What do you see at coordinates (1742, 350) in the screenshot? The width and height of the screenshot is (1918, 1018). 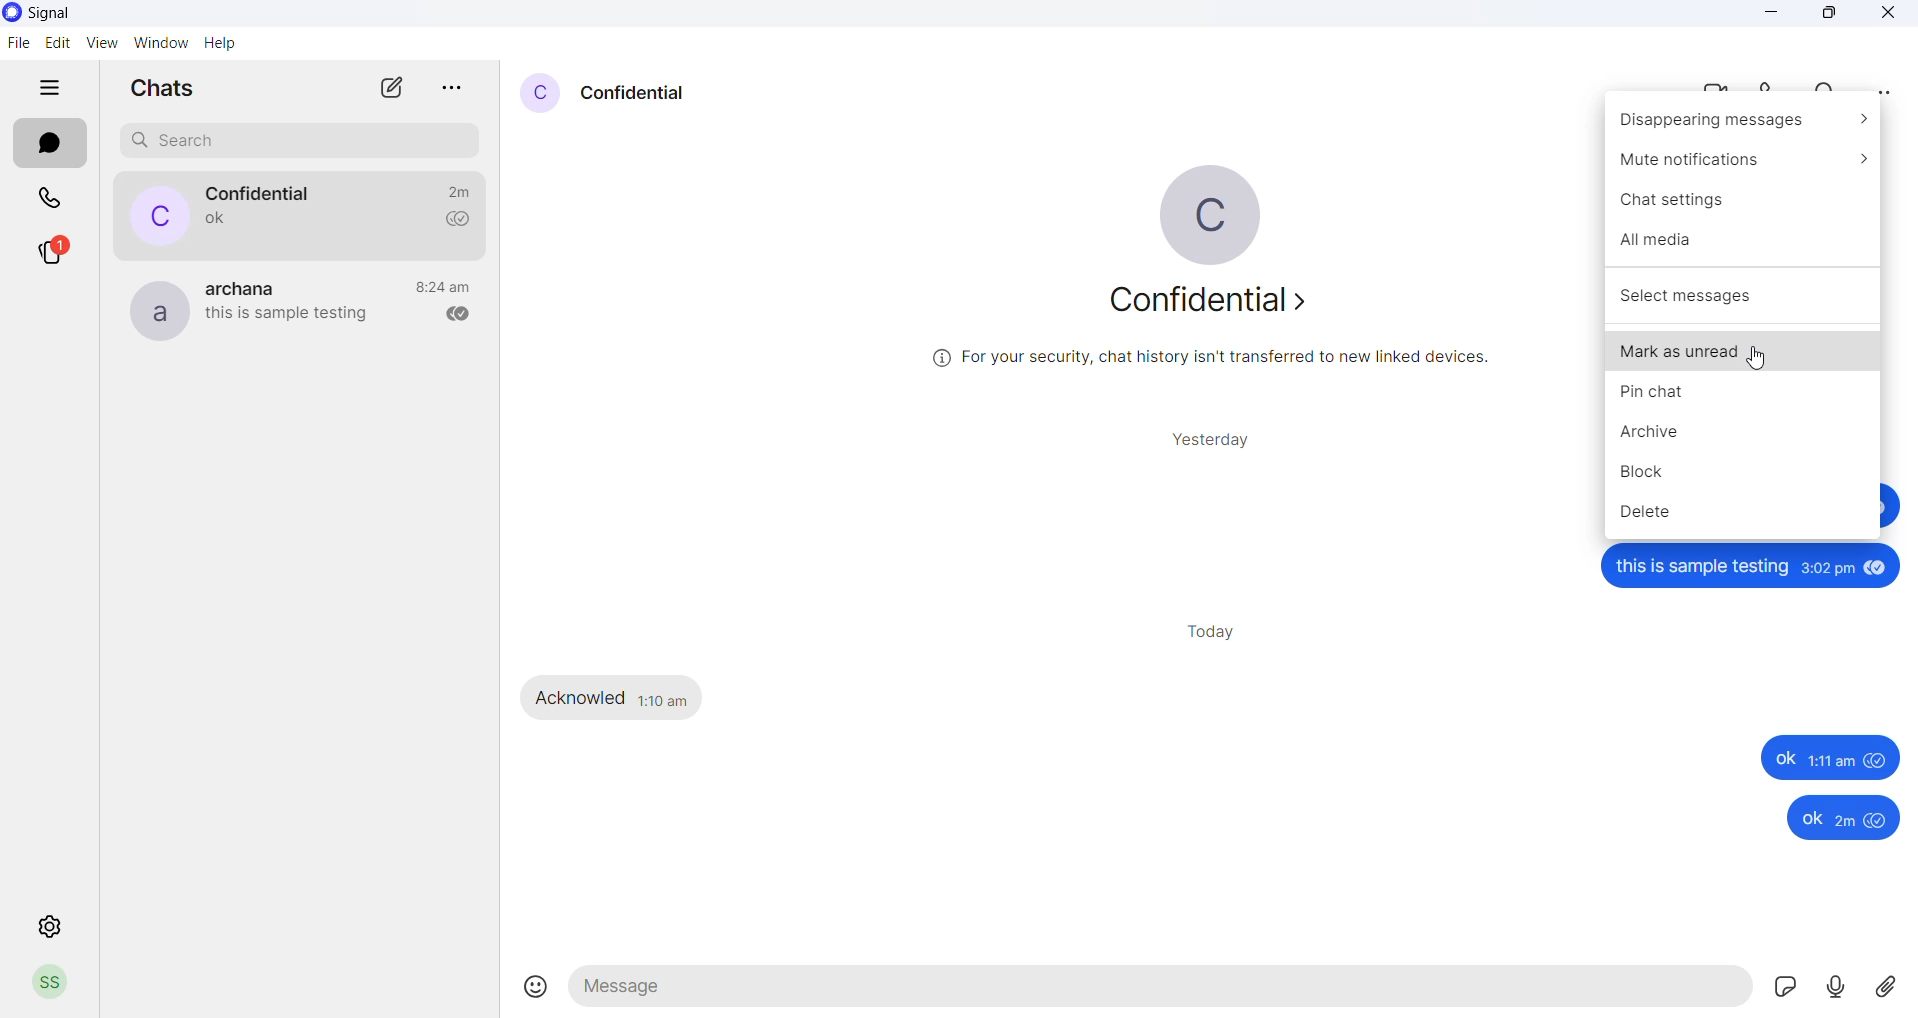 I see `mark as unread` at bounding box center [1742, 350].